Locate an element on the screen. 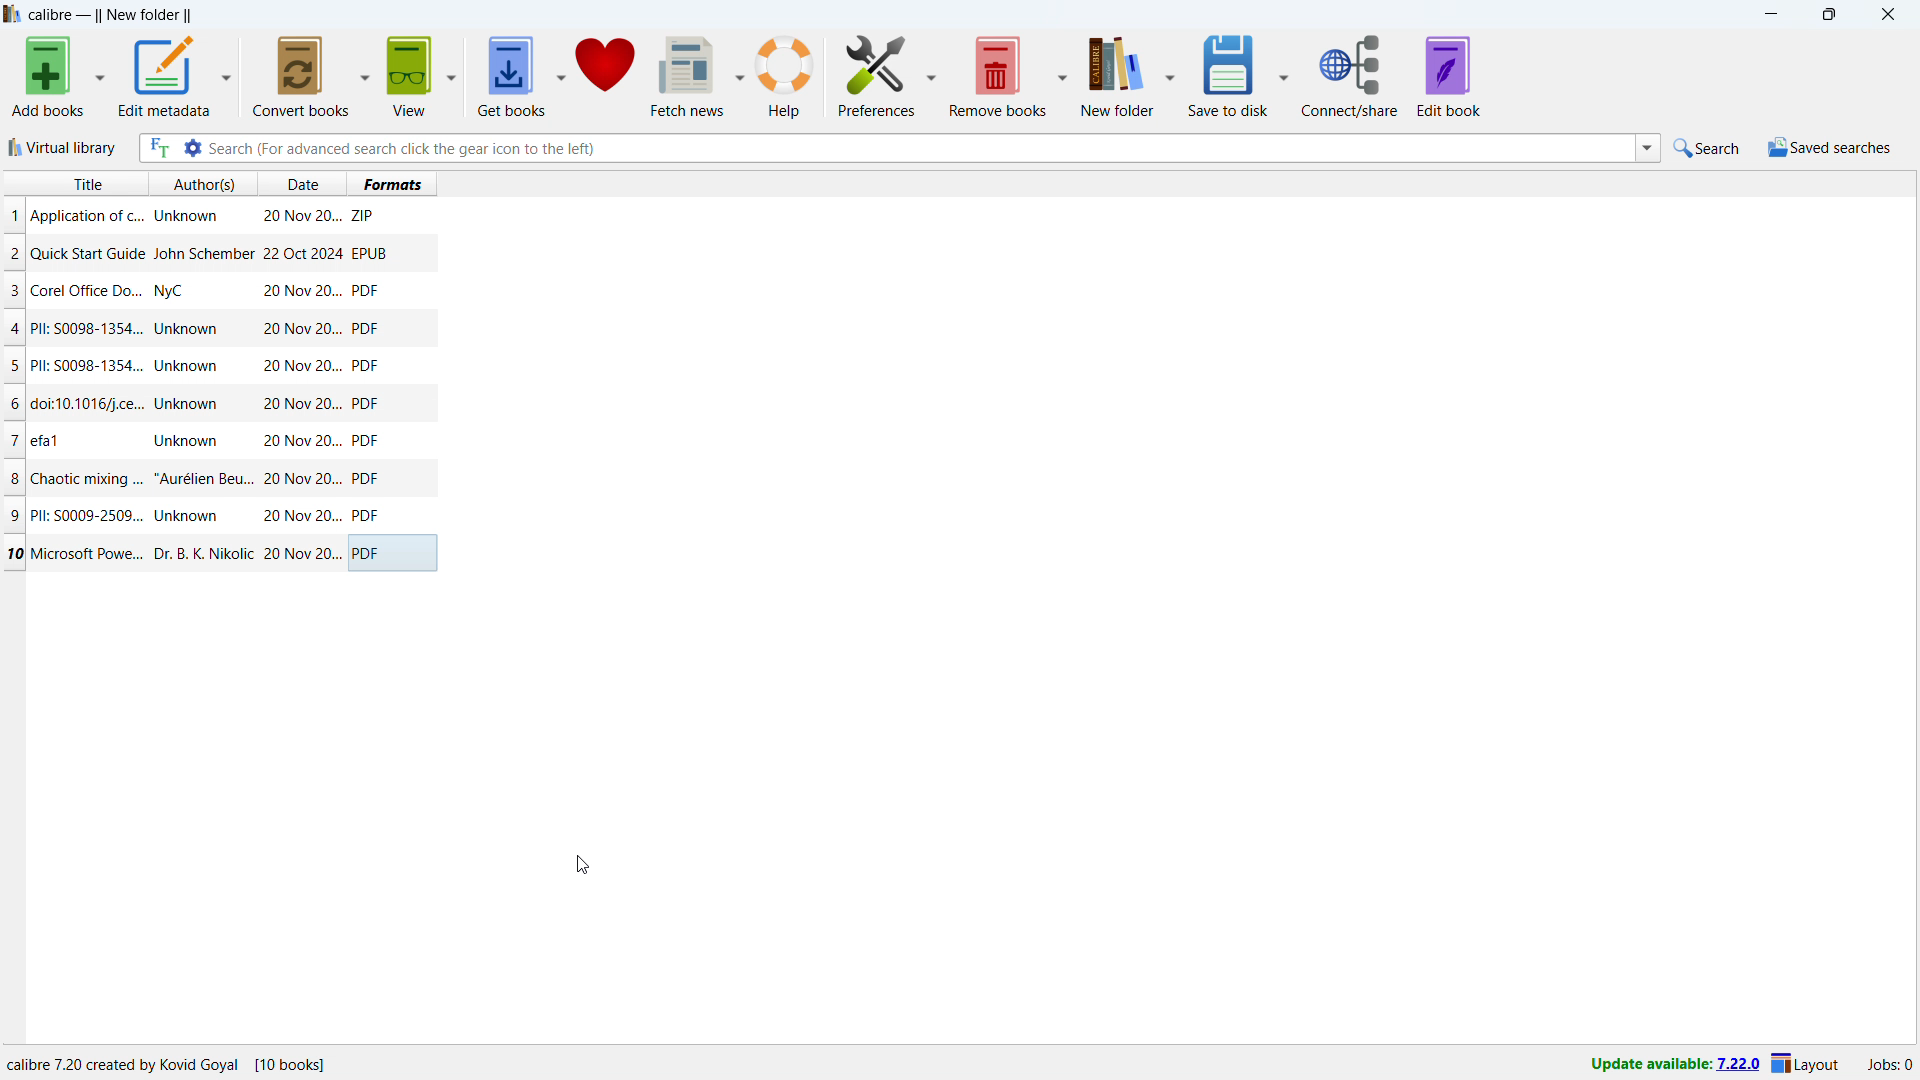  20 Nov 20... is located at coordinates (301, 554).